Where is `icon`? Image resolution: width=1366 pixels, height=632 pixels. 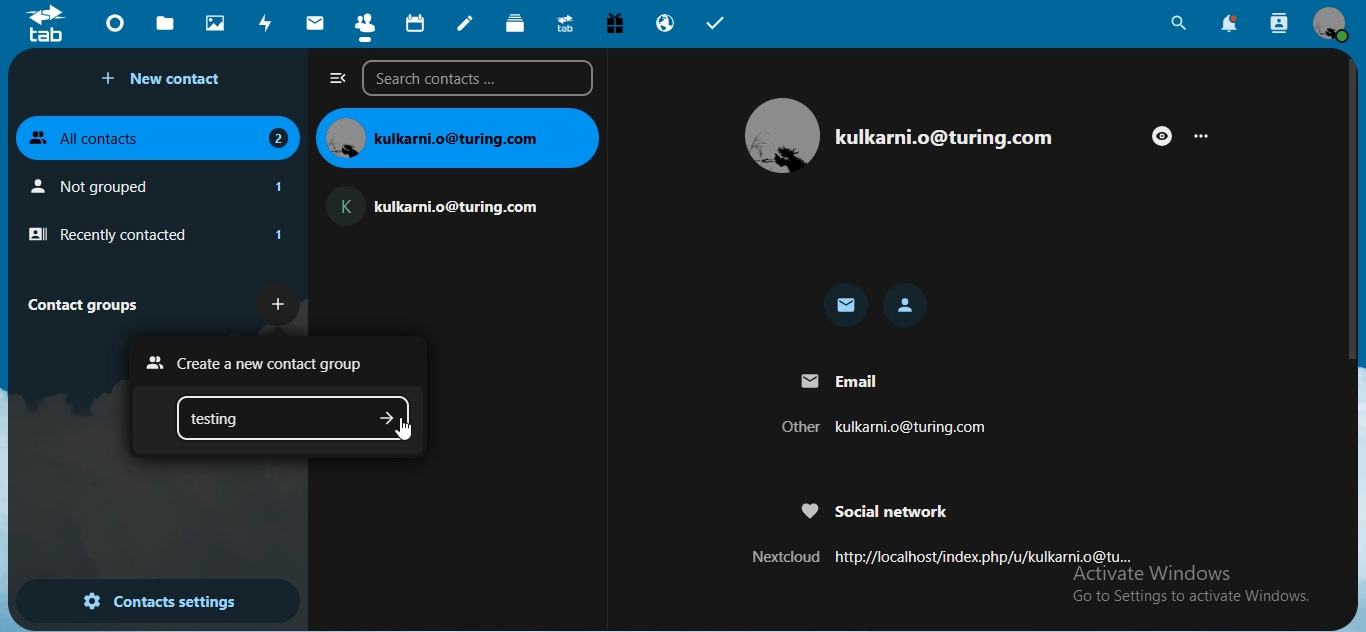 icon is located at coordinates (46, 27).